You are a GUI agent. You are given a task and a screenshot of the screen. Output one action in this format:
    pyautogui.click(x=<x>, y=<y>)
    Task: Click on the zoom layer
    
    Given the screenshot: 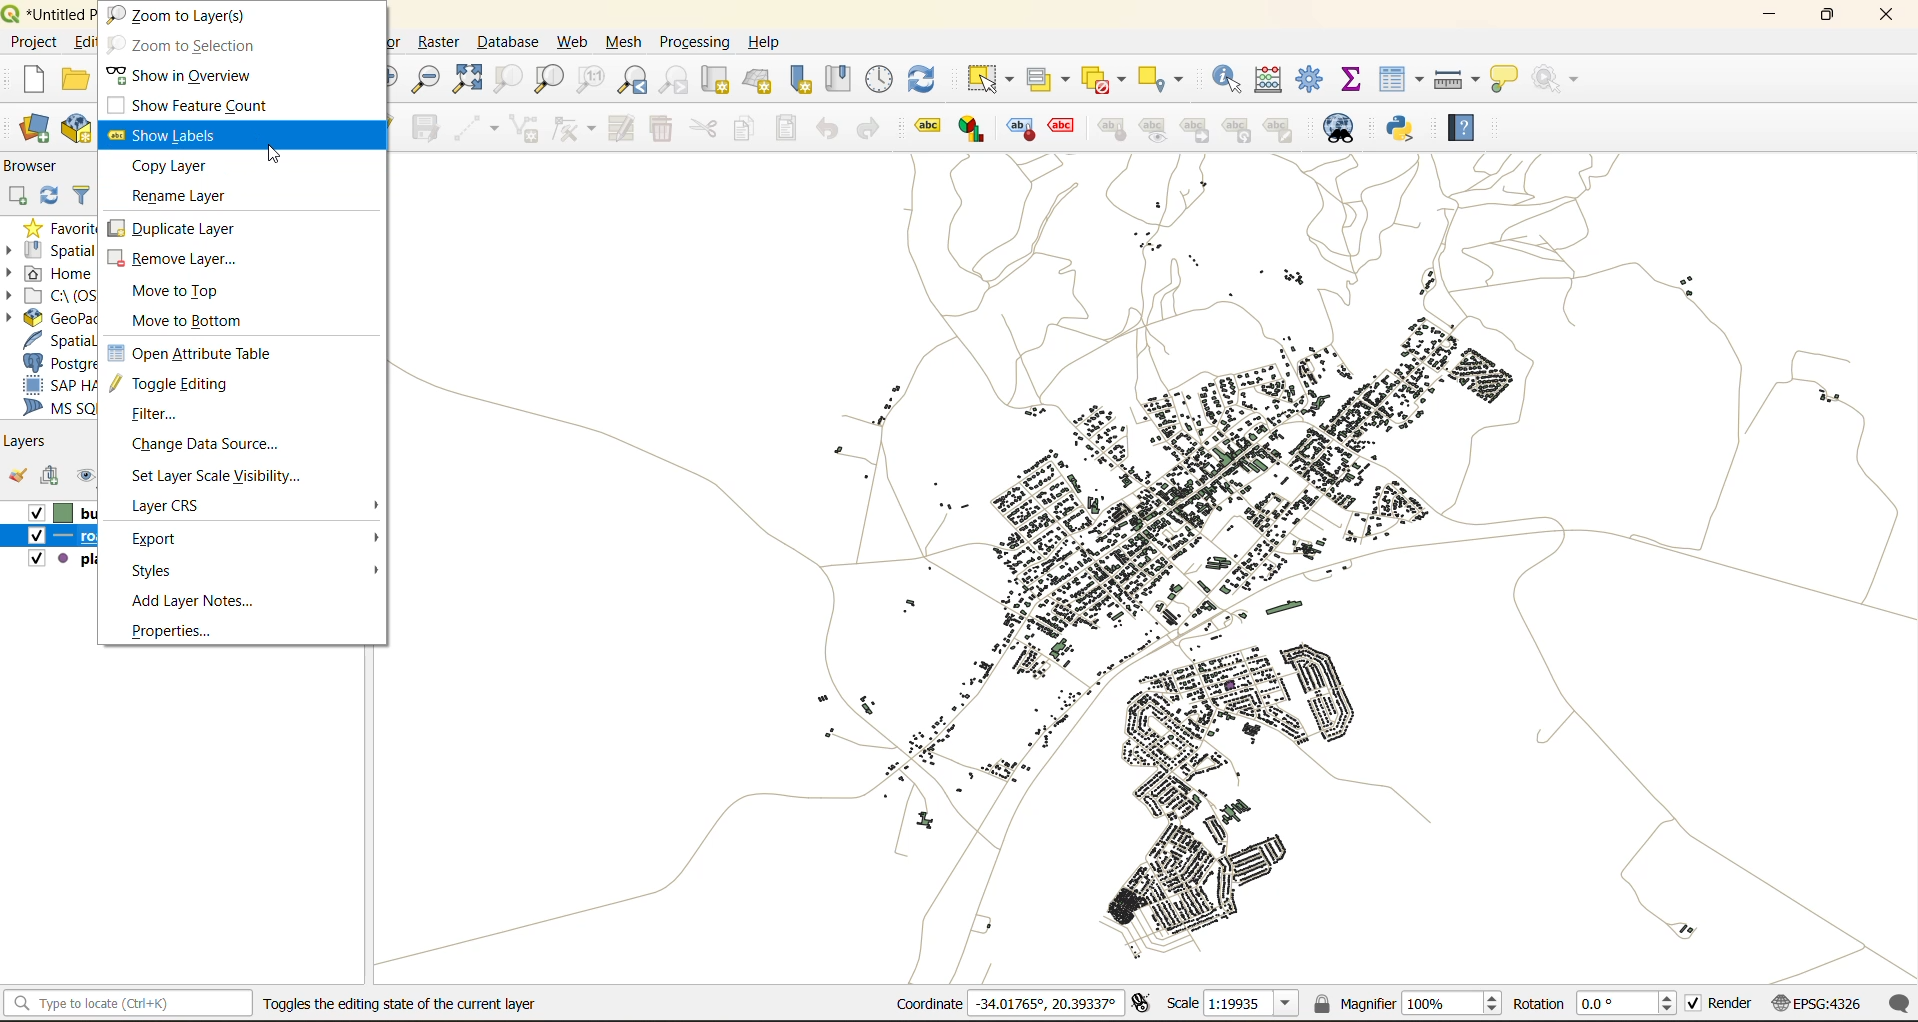 What is the action you would take?
    pyautogui.click(x=550, y=77)
    